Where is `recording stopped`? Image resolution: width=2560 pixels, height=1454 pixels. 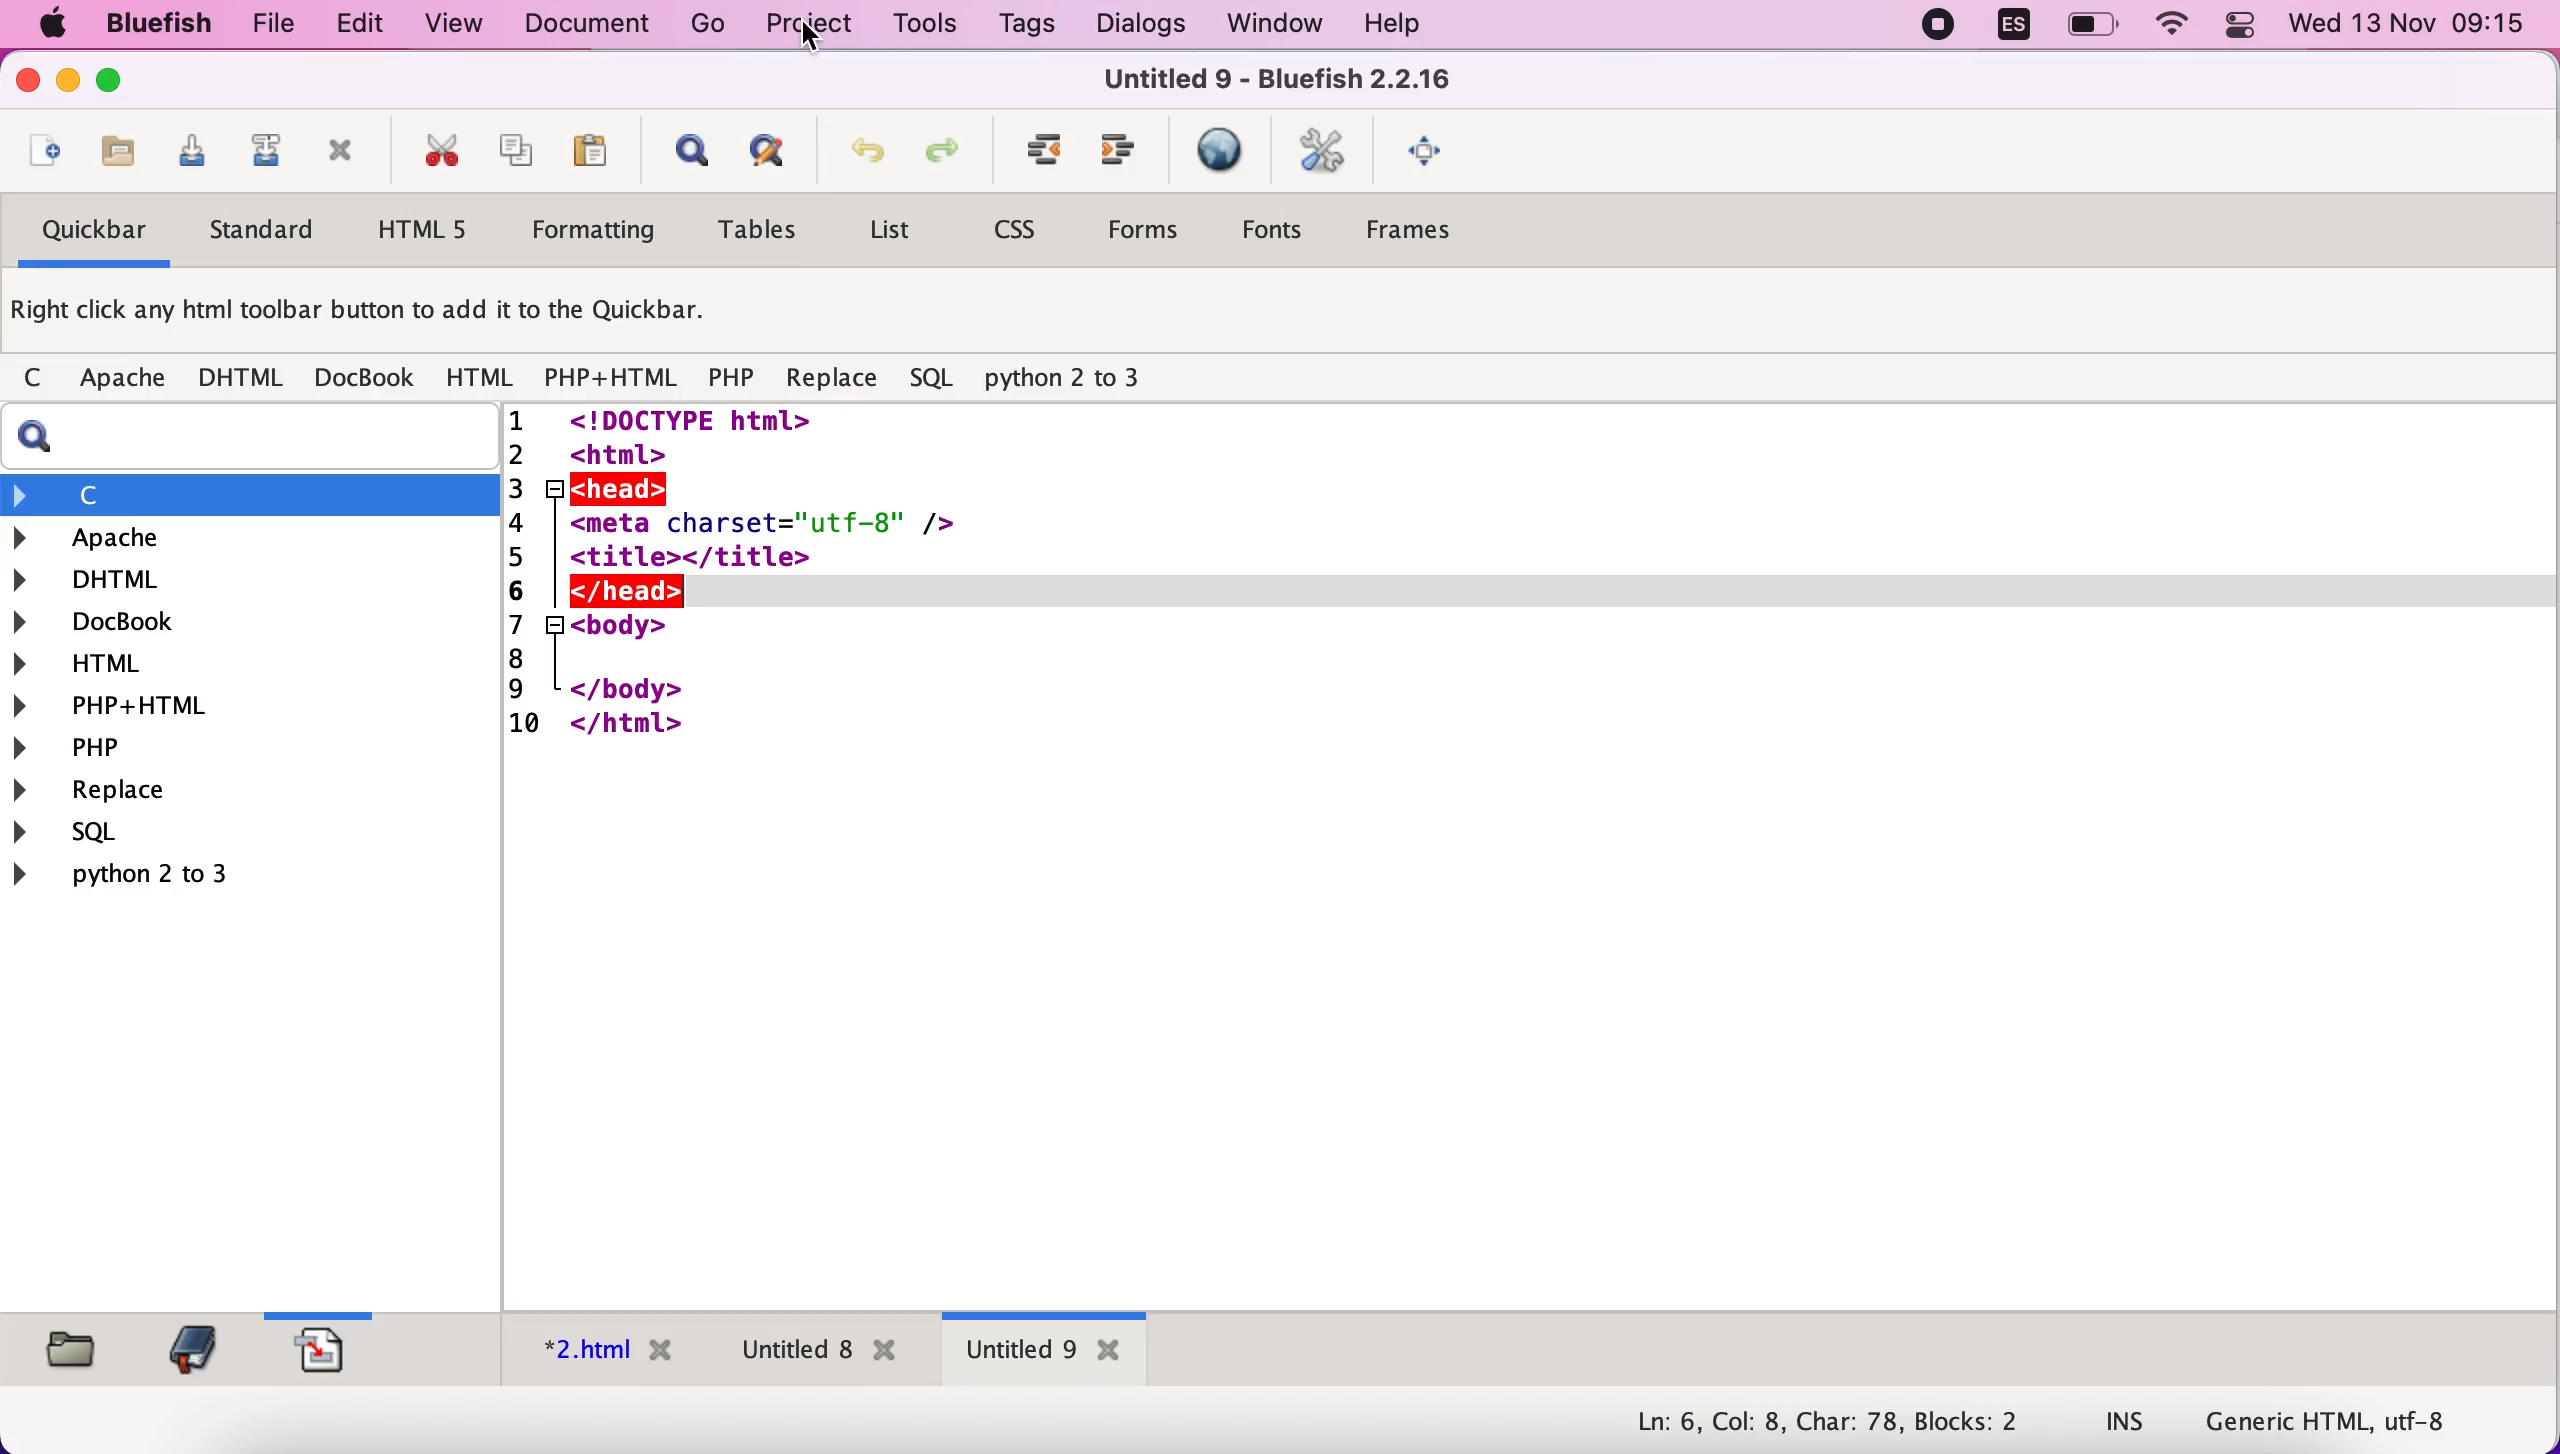 recording stopped is located at coordinates (1938, 27).